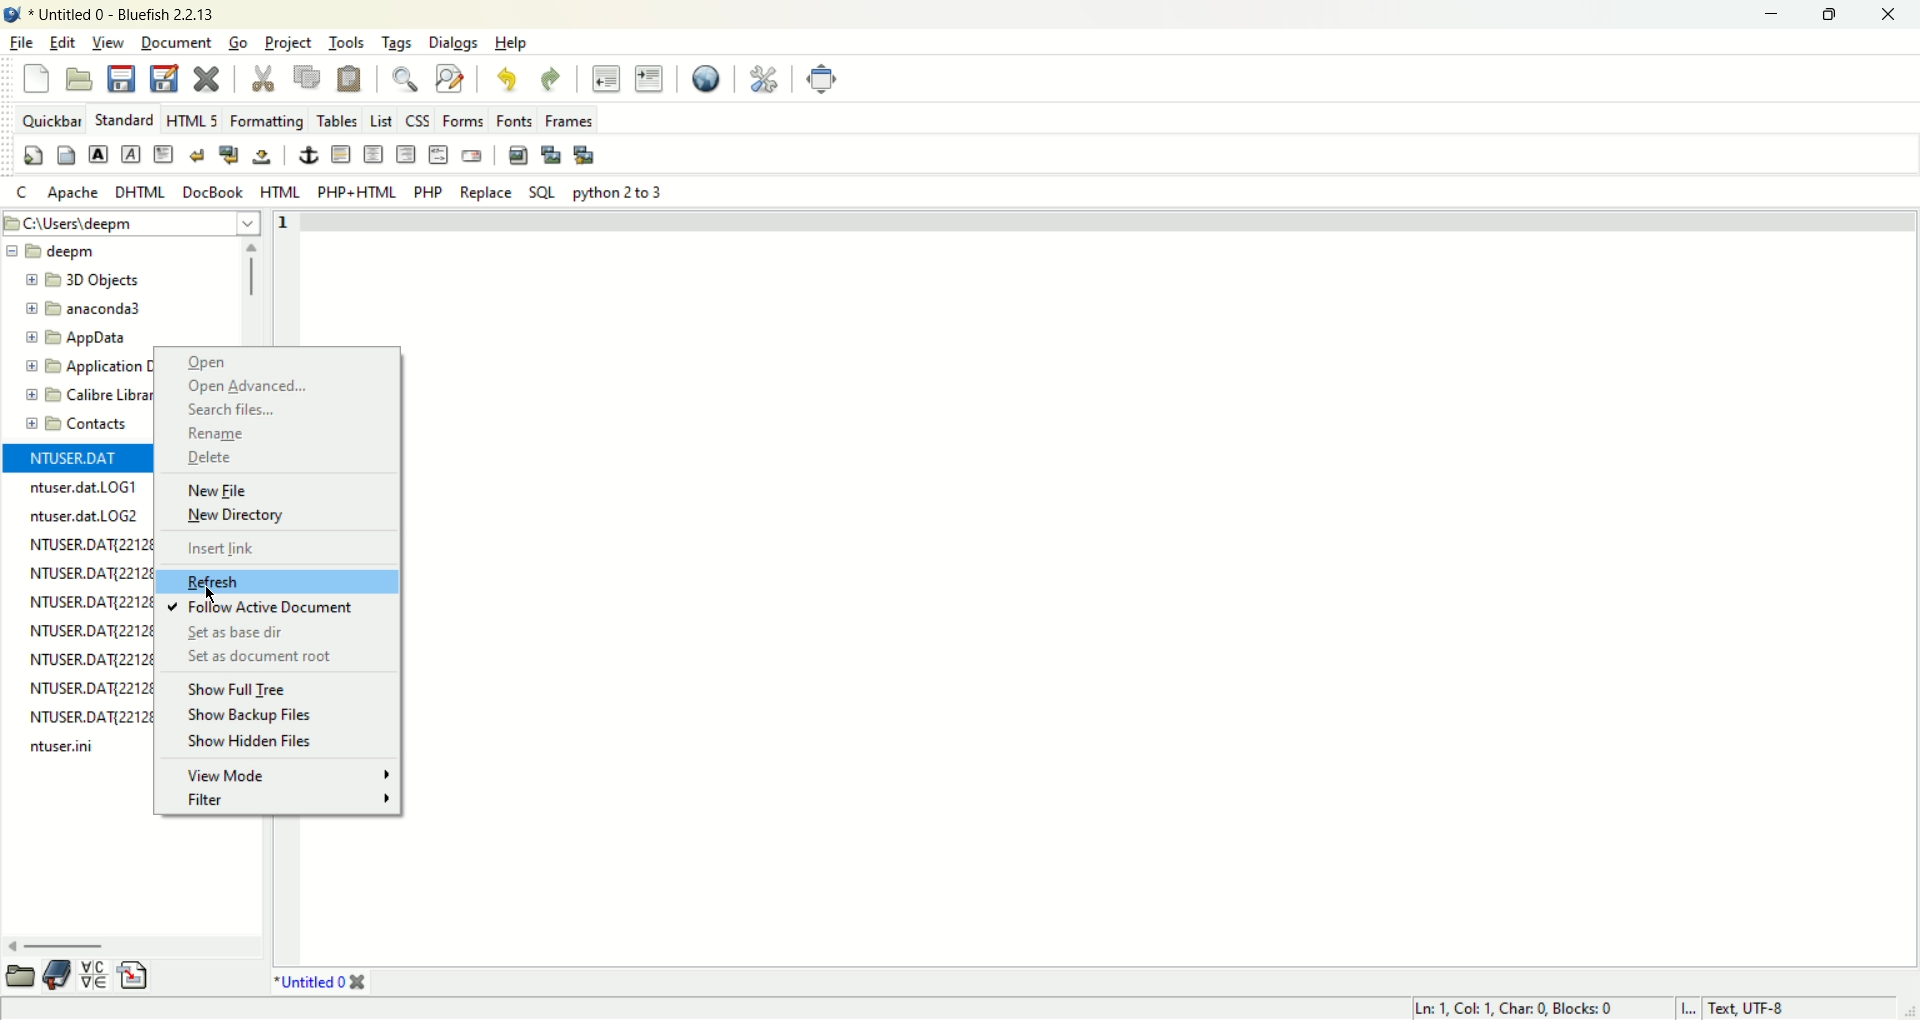 The width and height of the screenshot is (1920, 1020). I want to click on show full tree, so click(239, 690).